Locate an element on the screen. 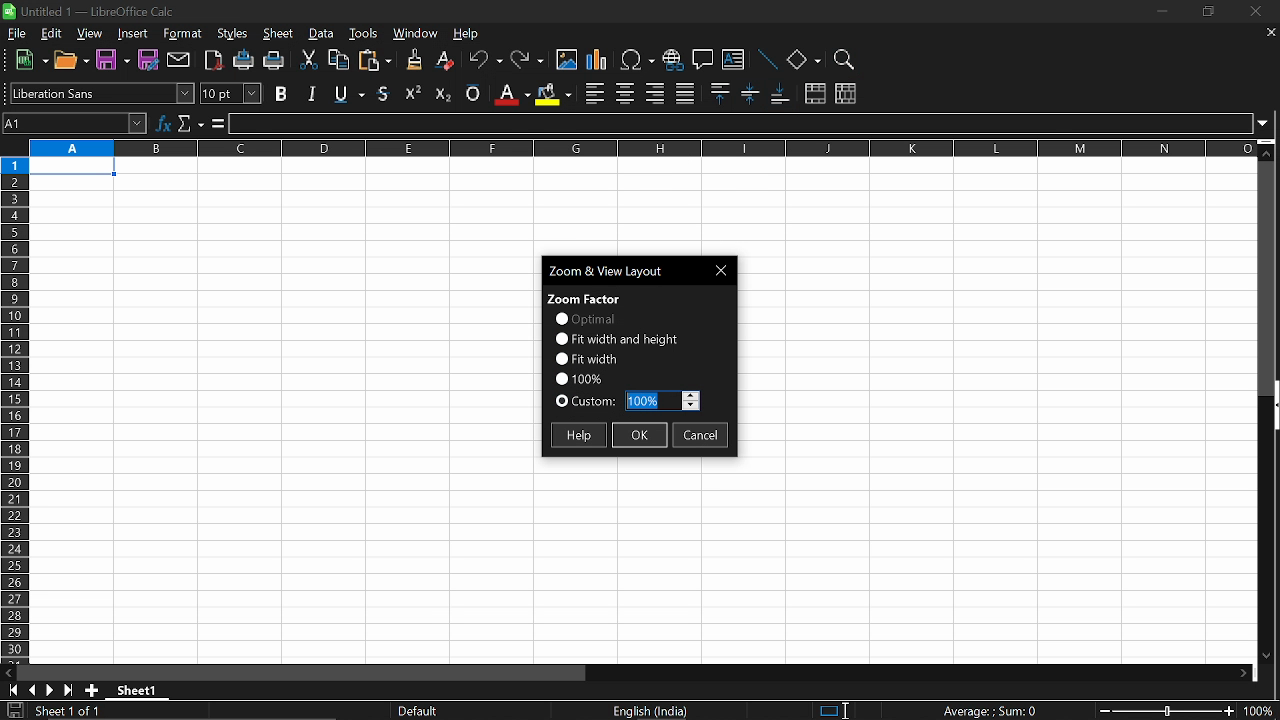 Image resolution: width=1280 pixels, height=720 pixels. sheet style is located at coordinates (421, 711).